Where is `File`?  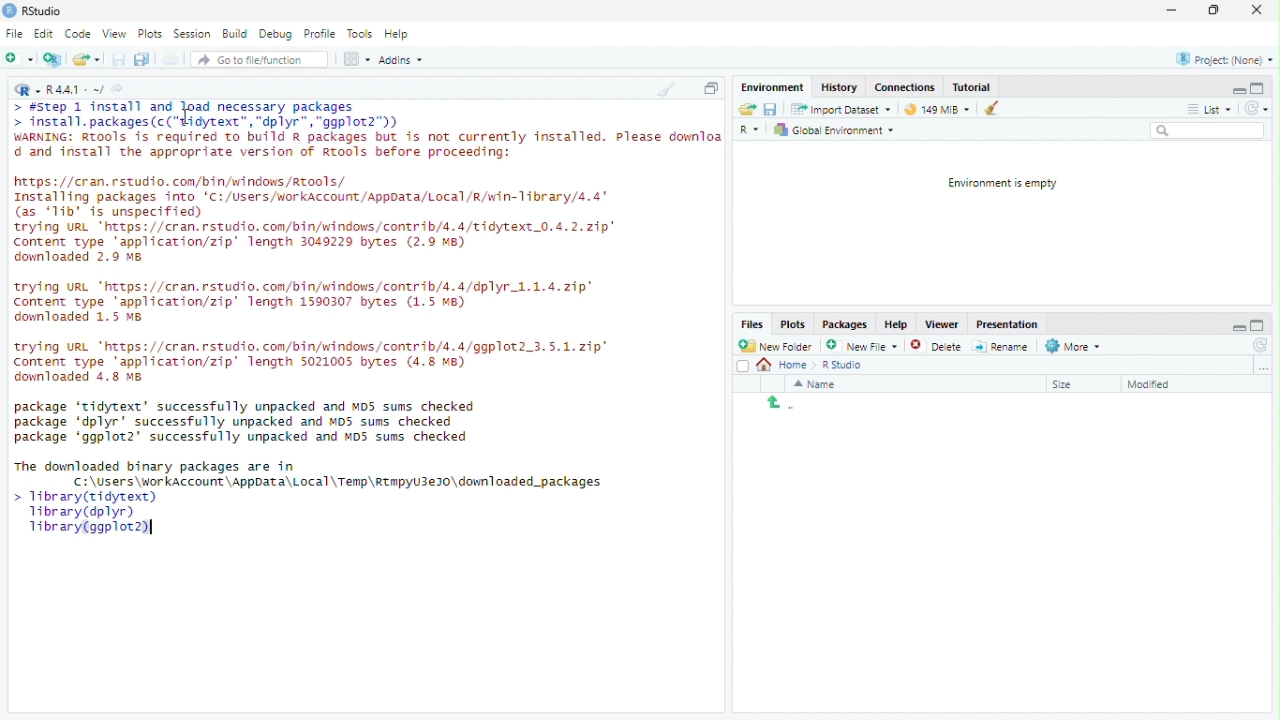
File is located at coordinates (14, 33).